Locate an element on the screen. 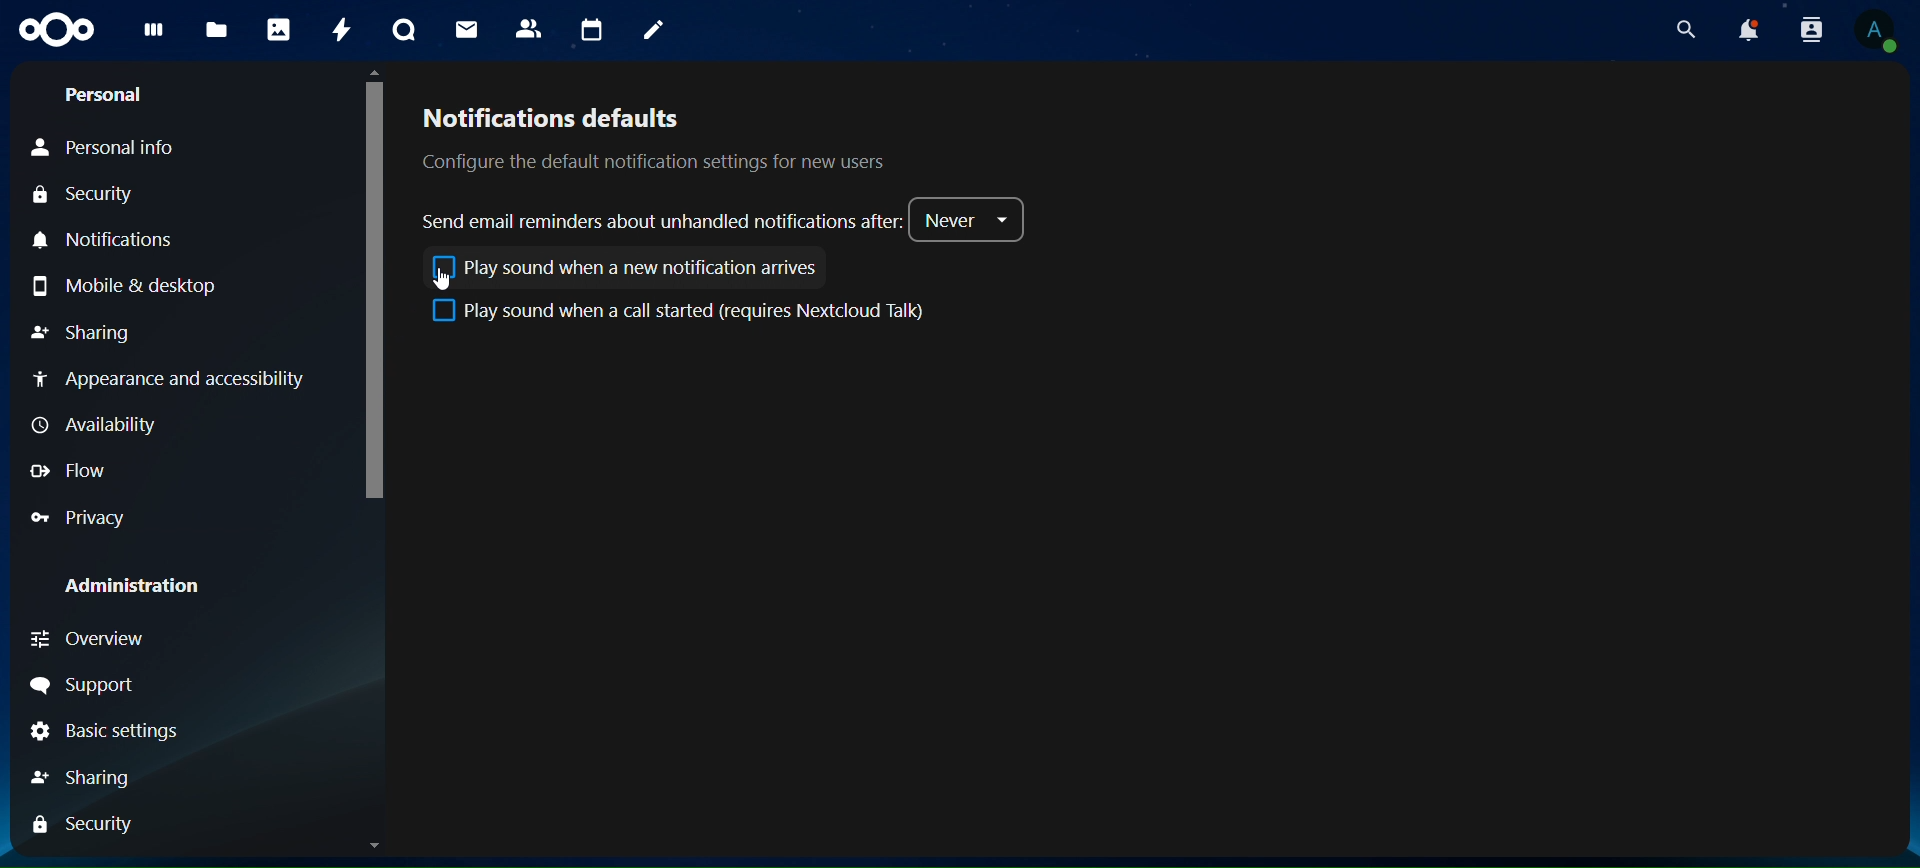 This screenshot has width=1920, height=868. calendar is located at coordinates (589, 29).